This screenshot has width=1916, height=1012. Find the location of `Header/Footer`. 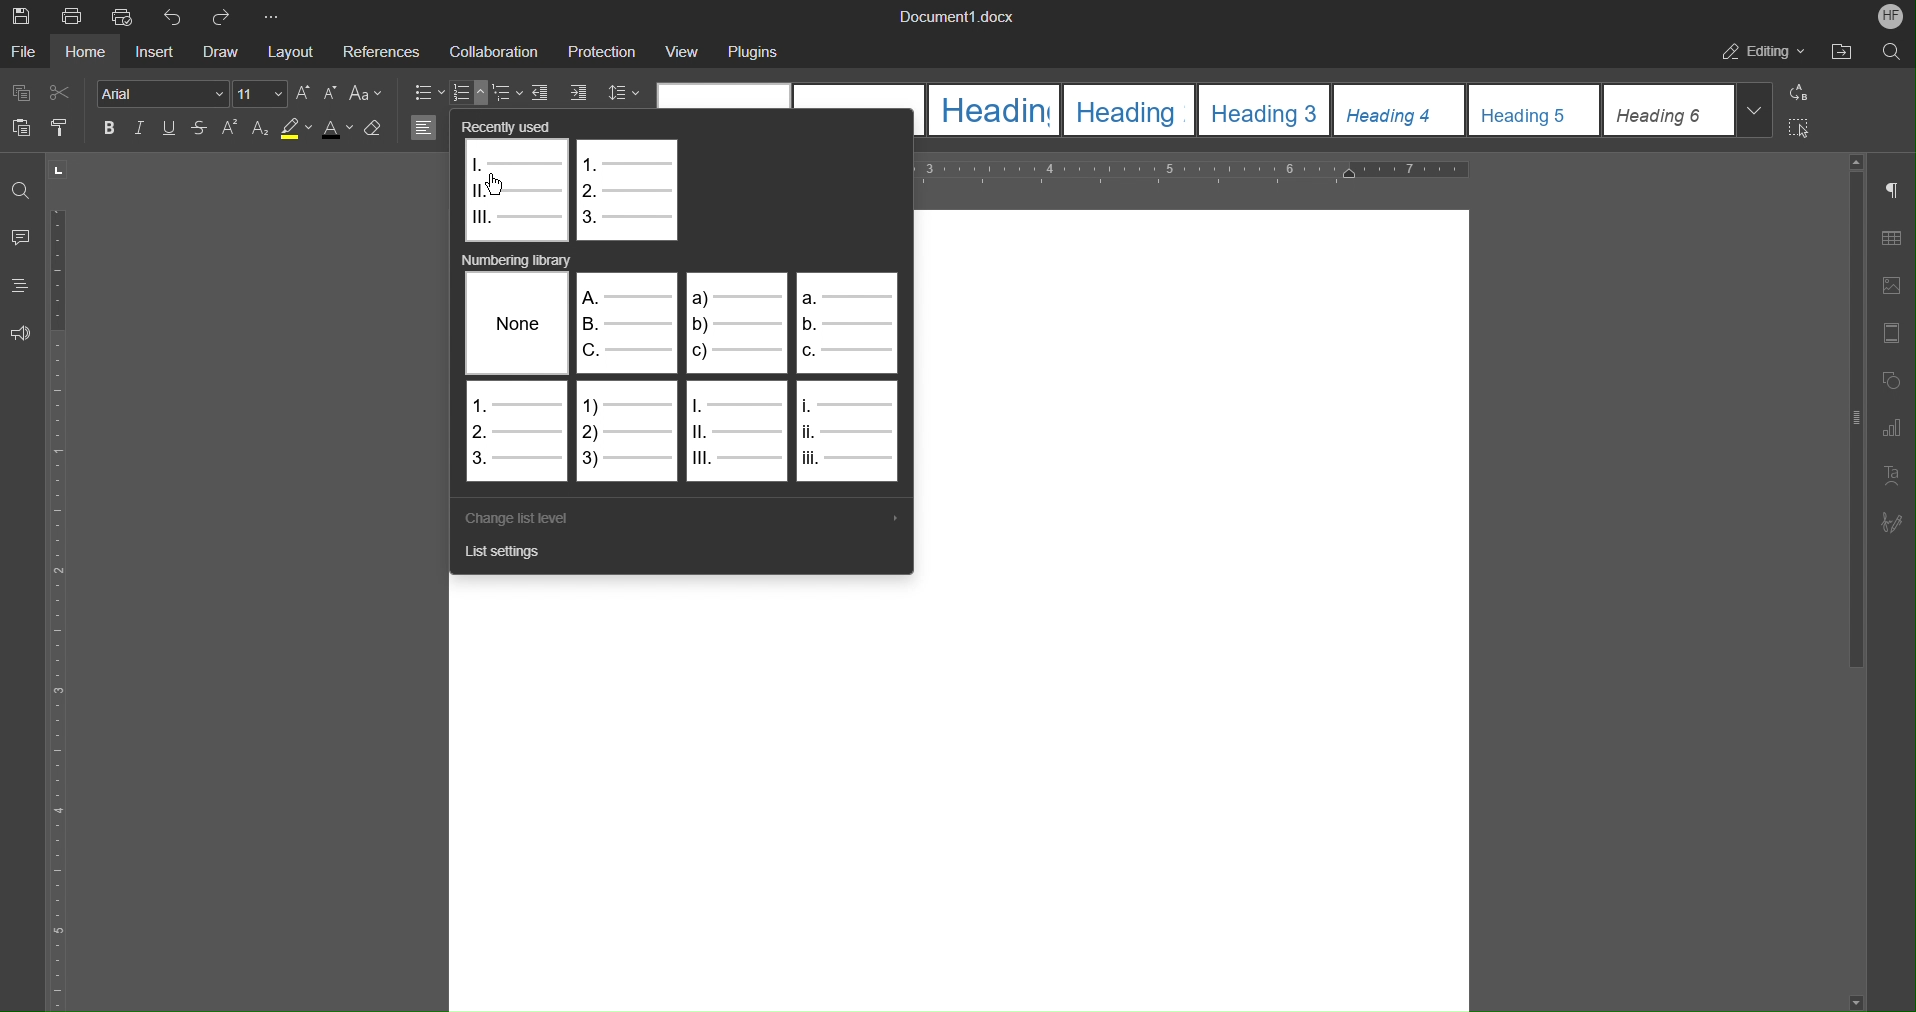

Header/Footer is located at coordinates (1890, 334).